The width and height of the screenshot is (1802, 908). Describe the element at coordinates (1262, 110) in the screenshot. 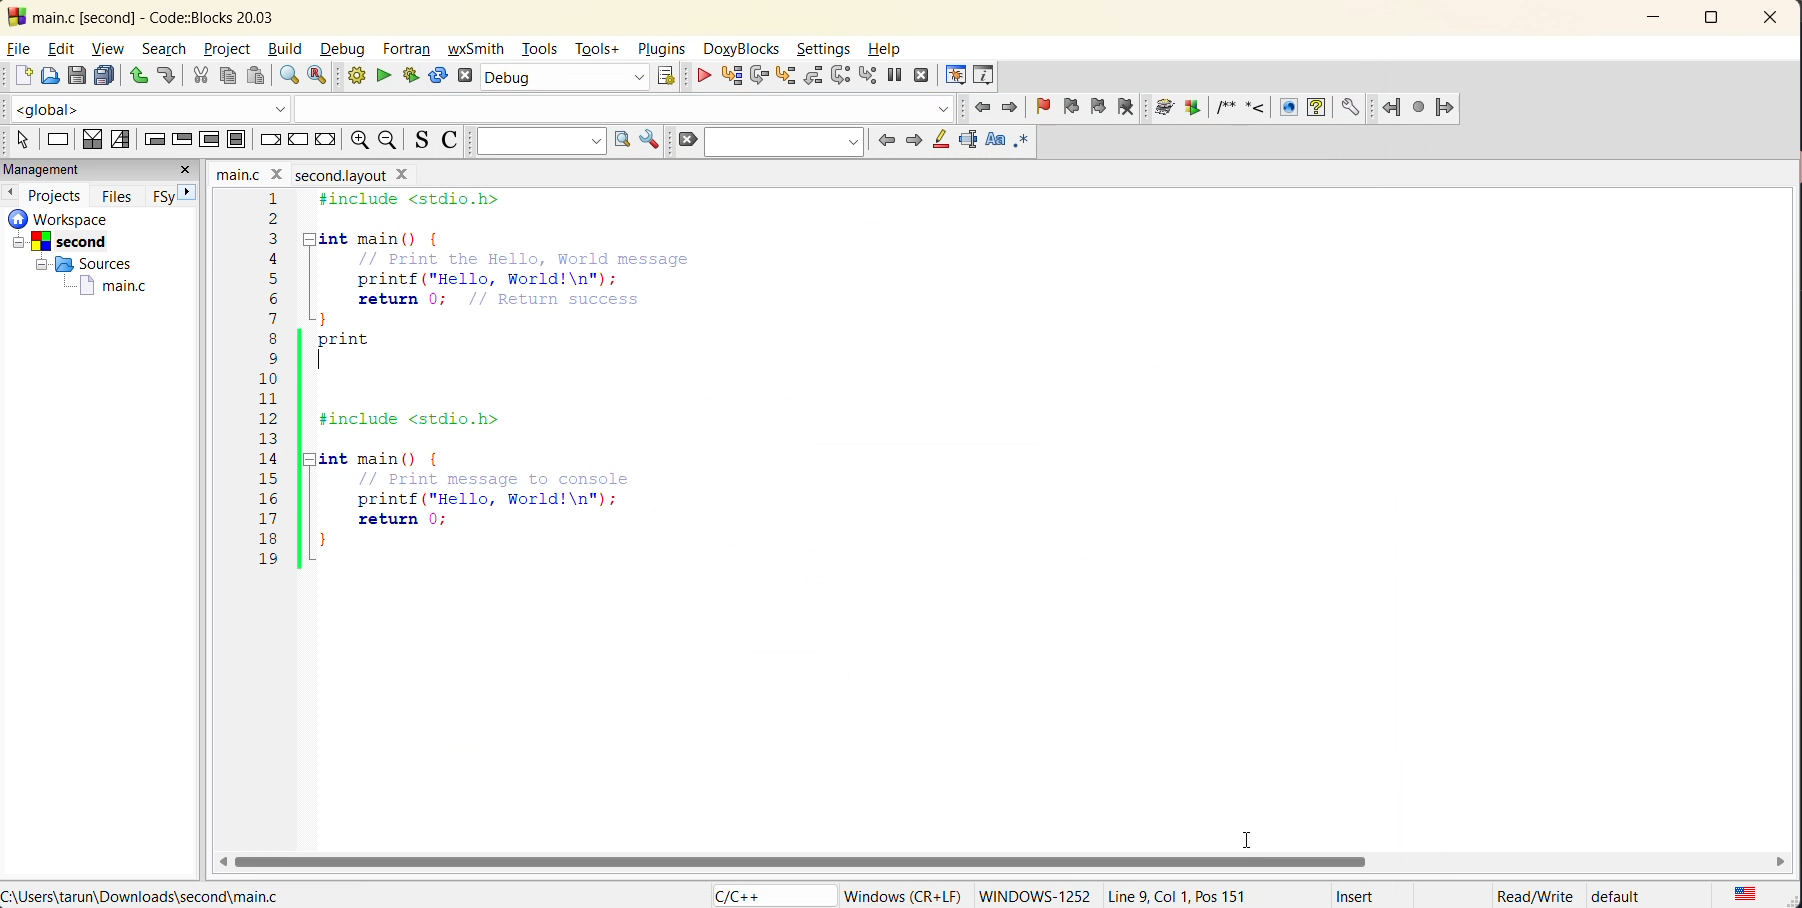

I see `doxyblocks reference` at that location.